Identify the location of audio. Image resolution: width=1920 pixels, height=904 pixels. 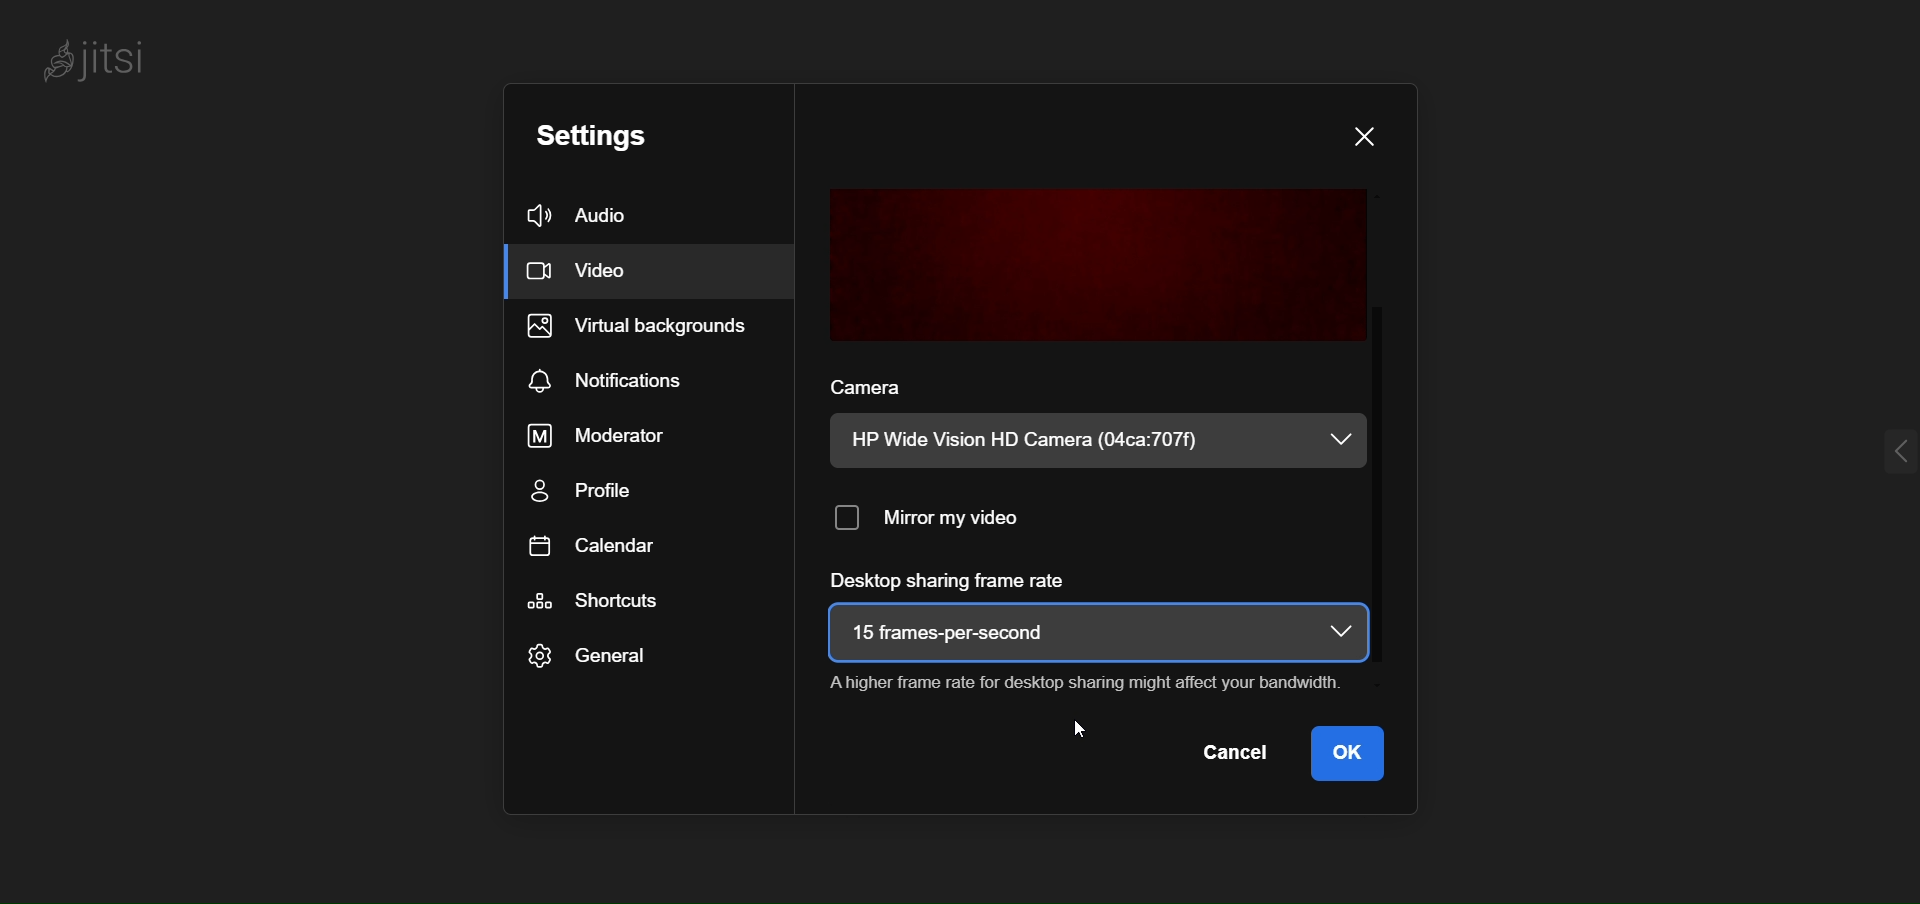
(614, 218).